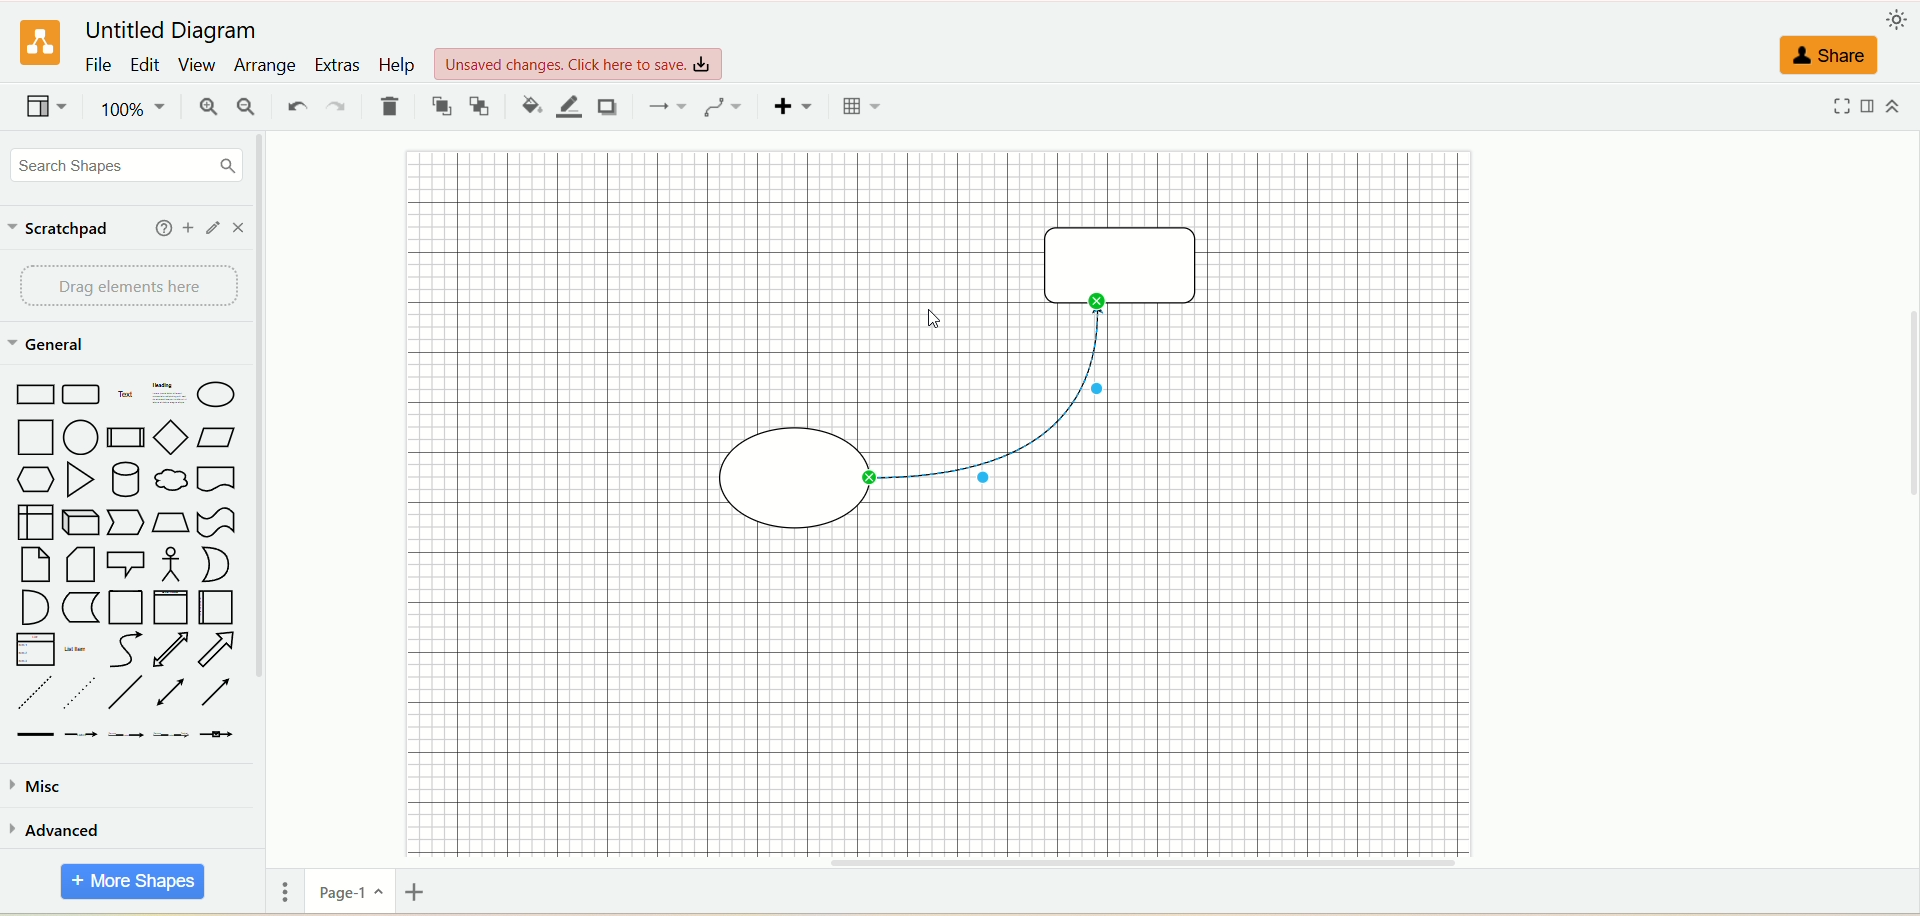  Describe the element at coordinates (1088, 863) in the screenshot. I see `horizontal scroll bar` at that location.